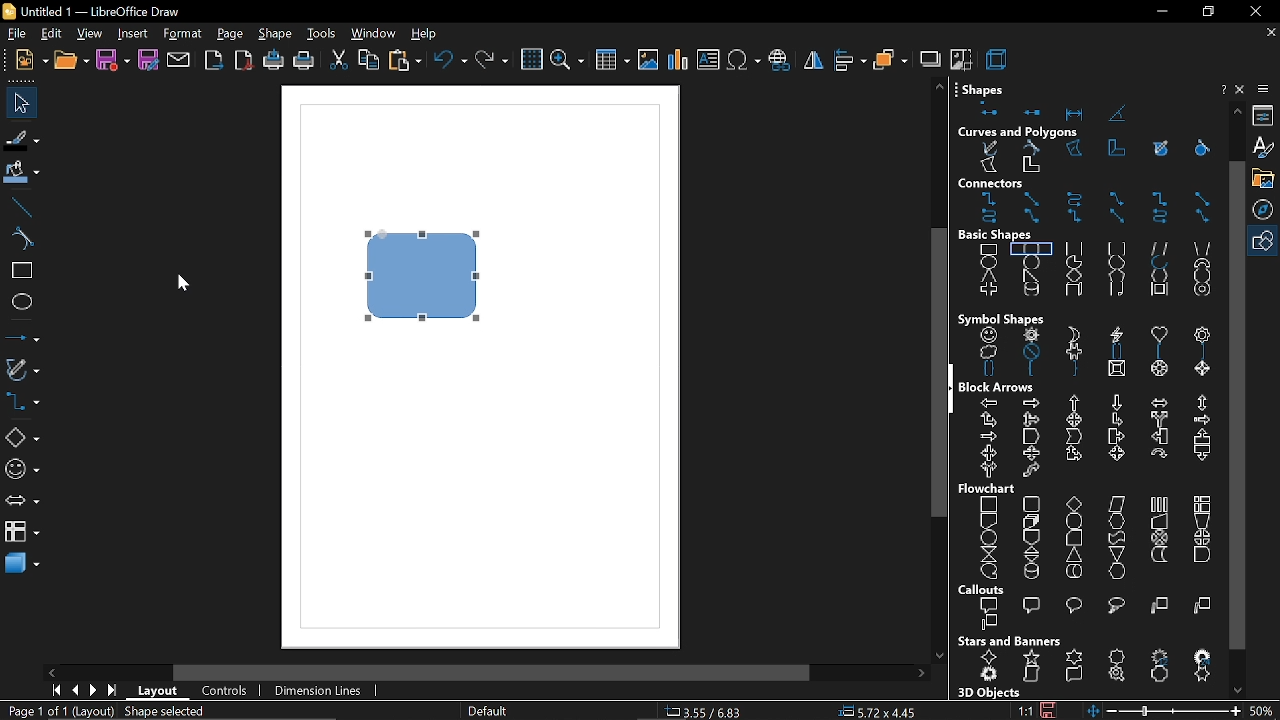  What do you see at coordinates (322, 35) in the screenshot?
I see `tools` at bounding box center [322, 35].